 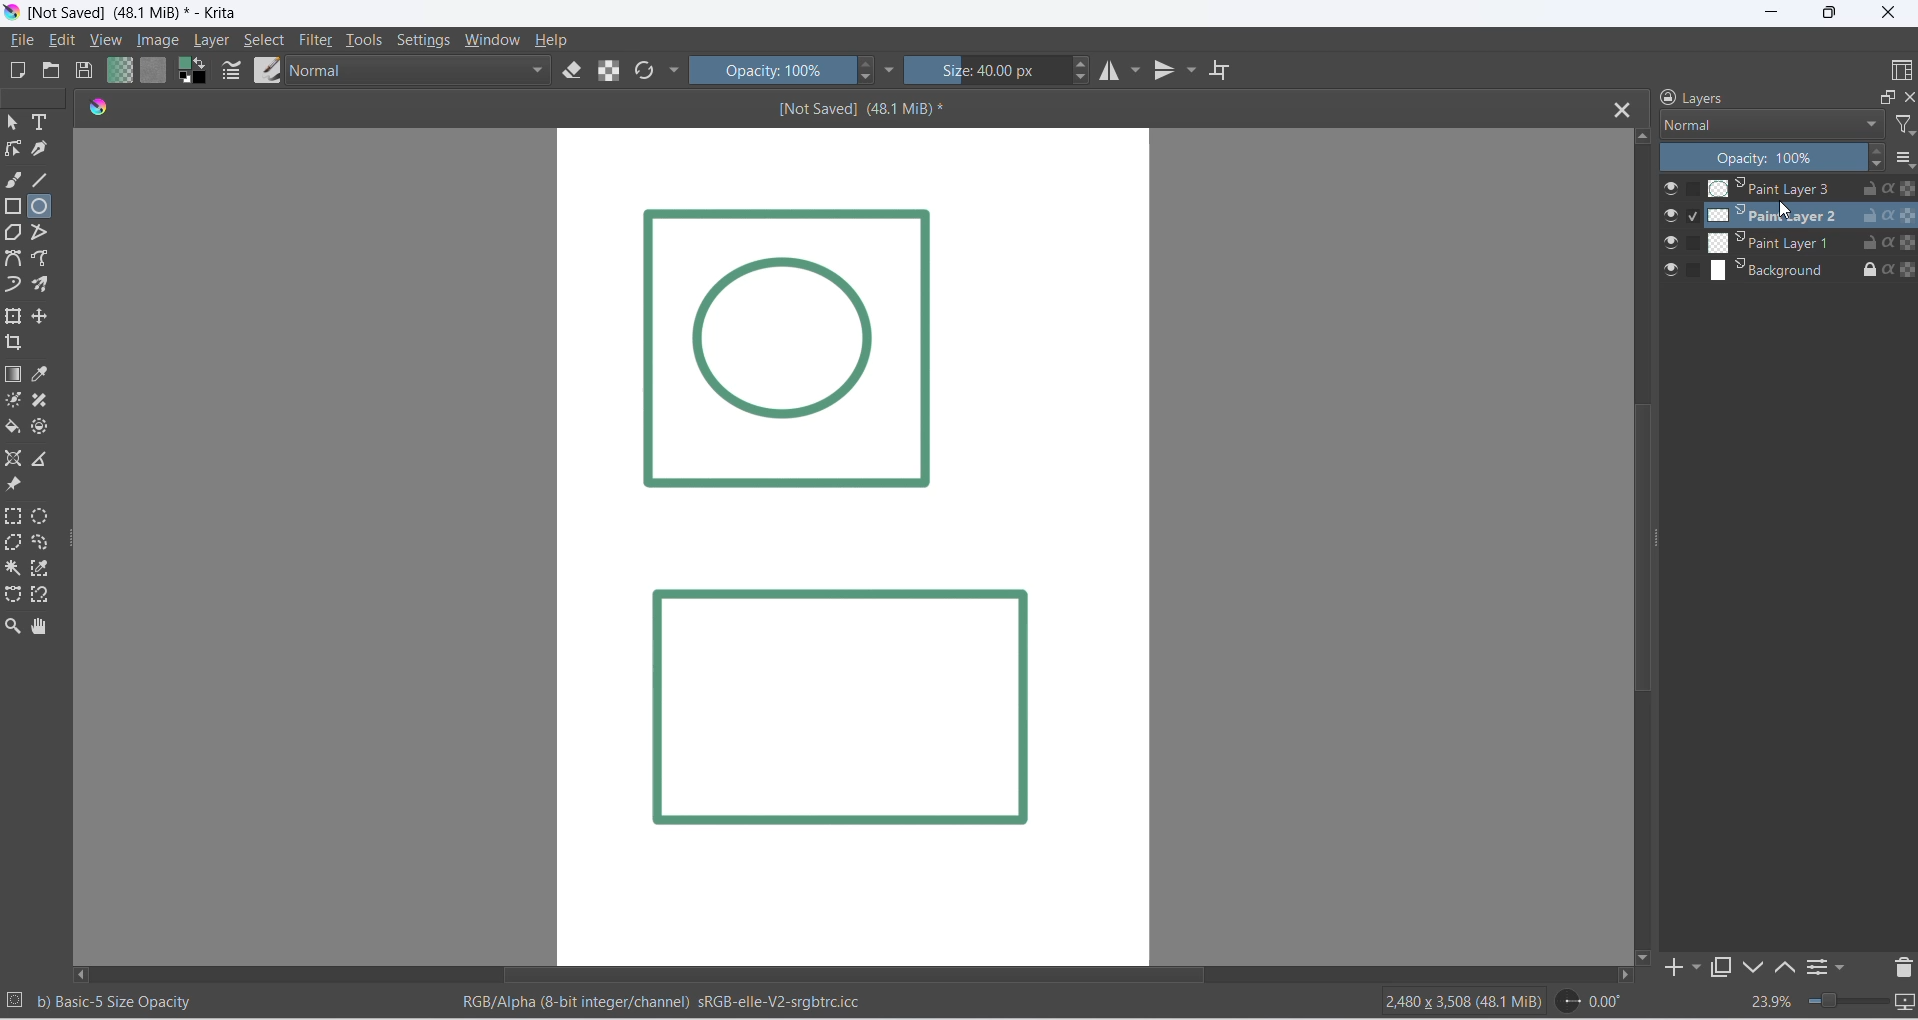 I want to click on checkbox, so click(x=1692, y=240).